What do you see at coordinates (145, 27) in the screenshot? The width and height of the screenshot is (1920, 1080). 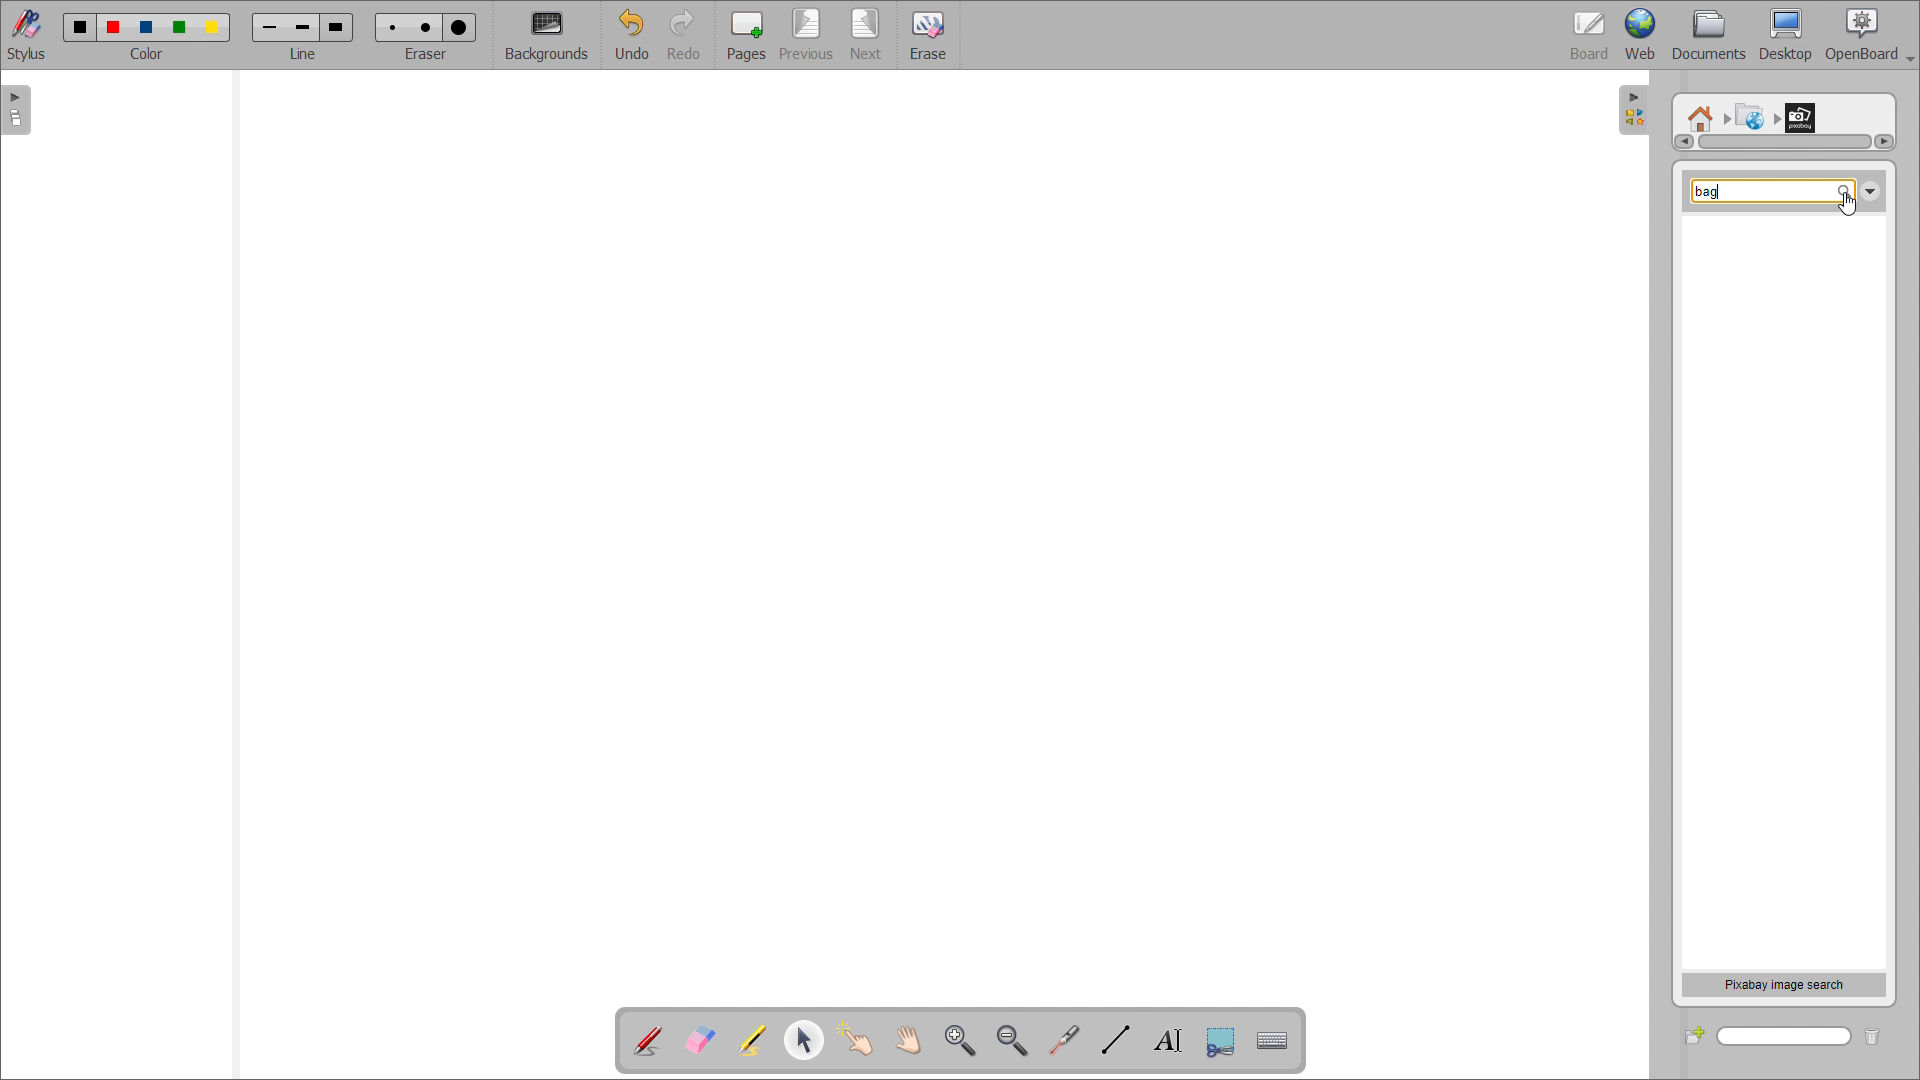 I see `Color 3` at bounding box center [145, 27].